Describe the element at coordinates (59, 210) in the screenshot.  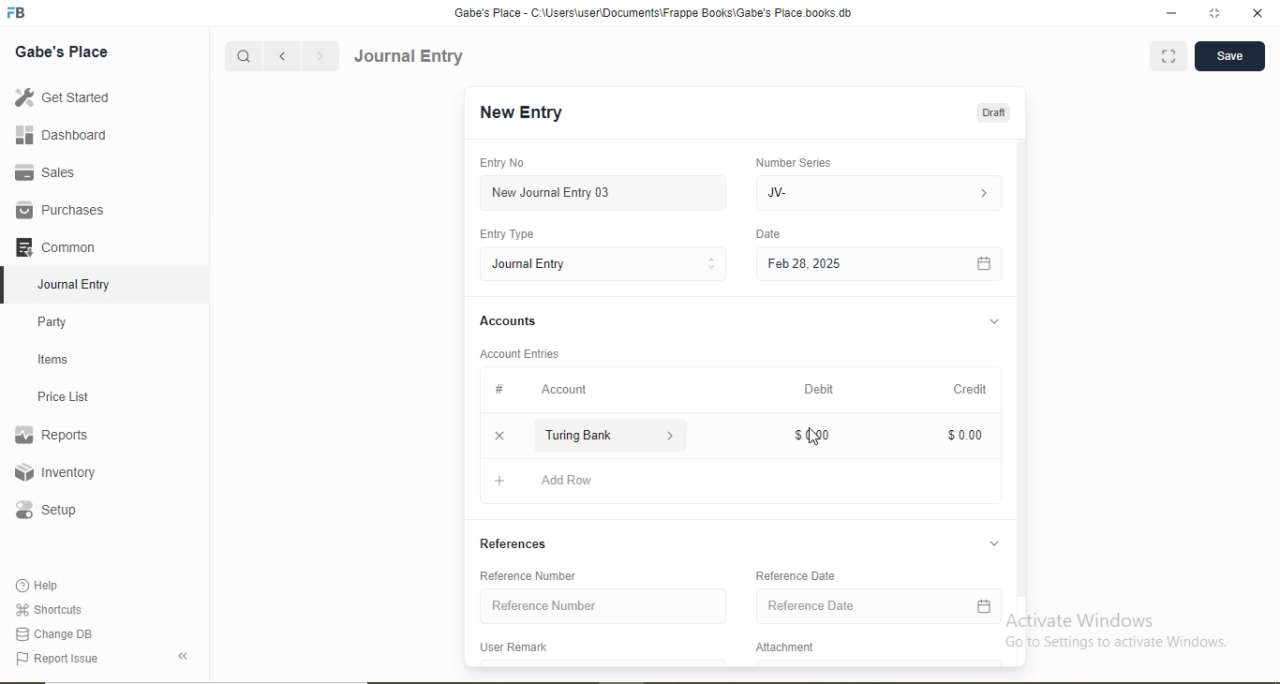
I see `Purchases` at that location.